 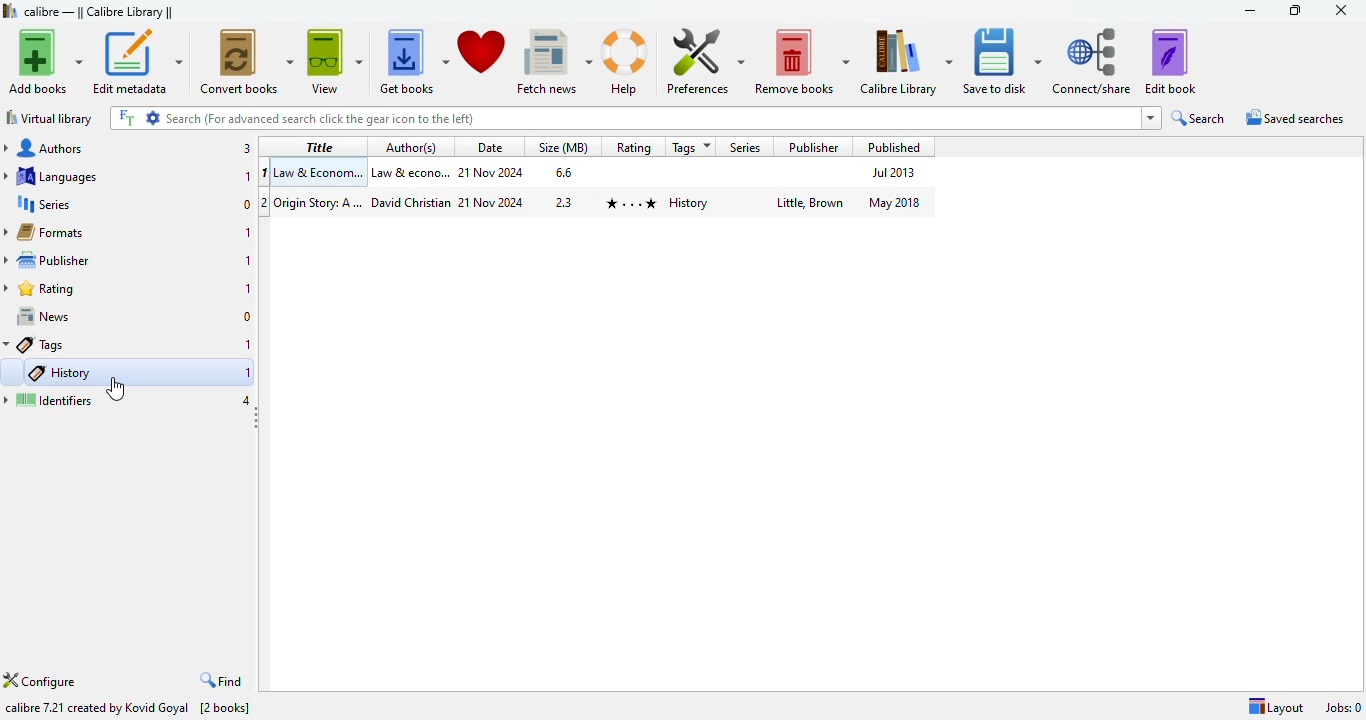 What do you see at coordinates (260, 421) in the screenshot?
I see `toggle sidebar` at bounding box center [260, 421].